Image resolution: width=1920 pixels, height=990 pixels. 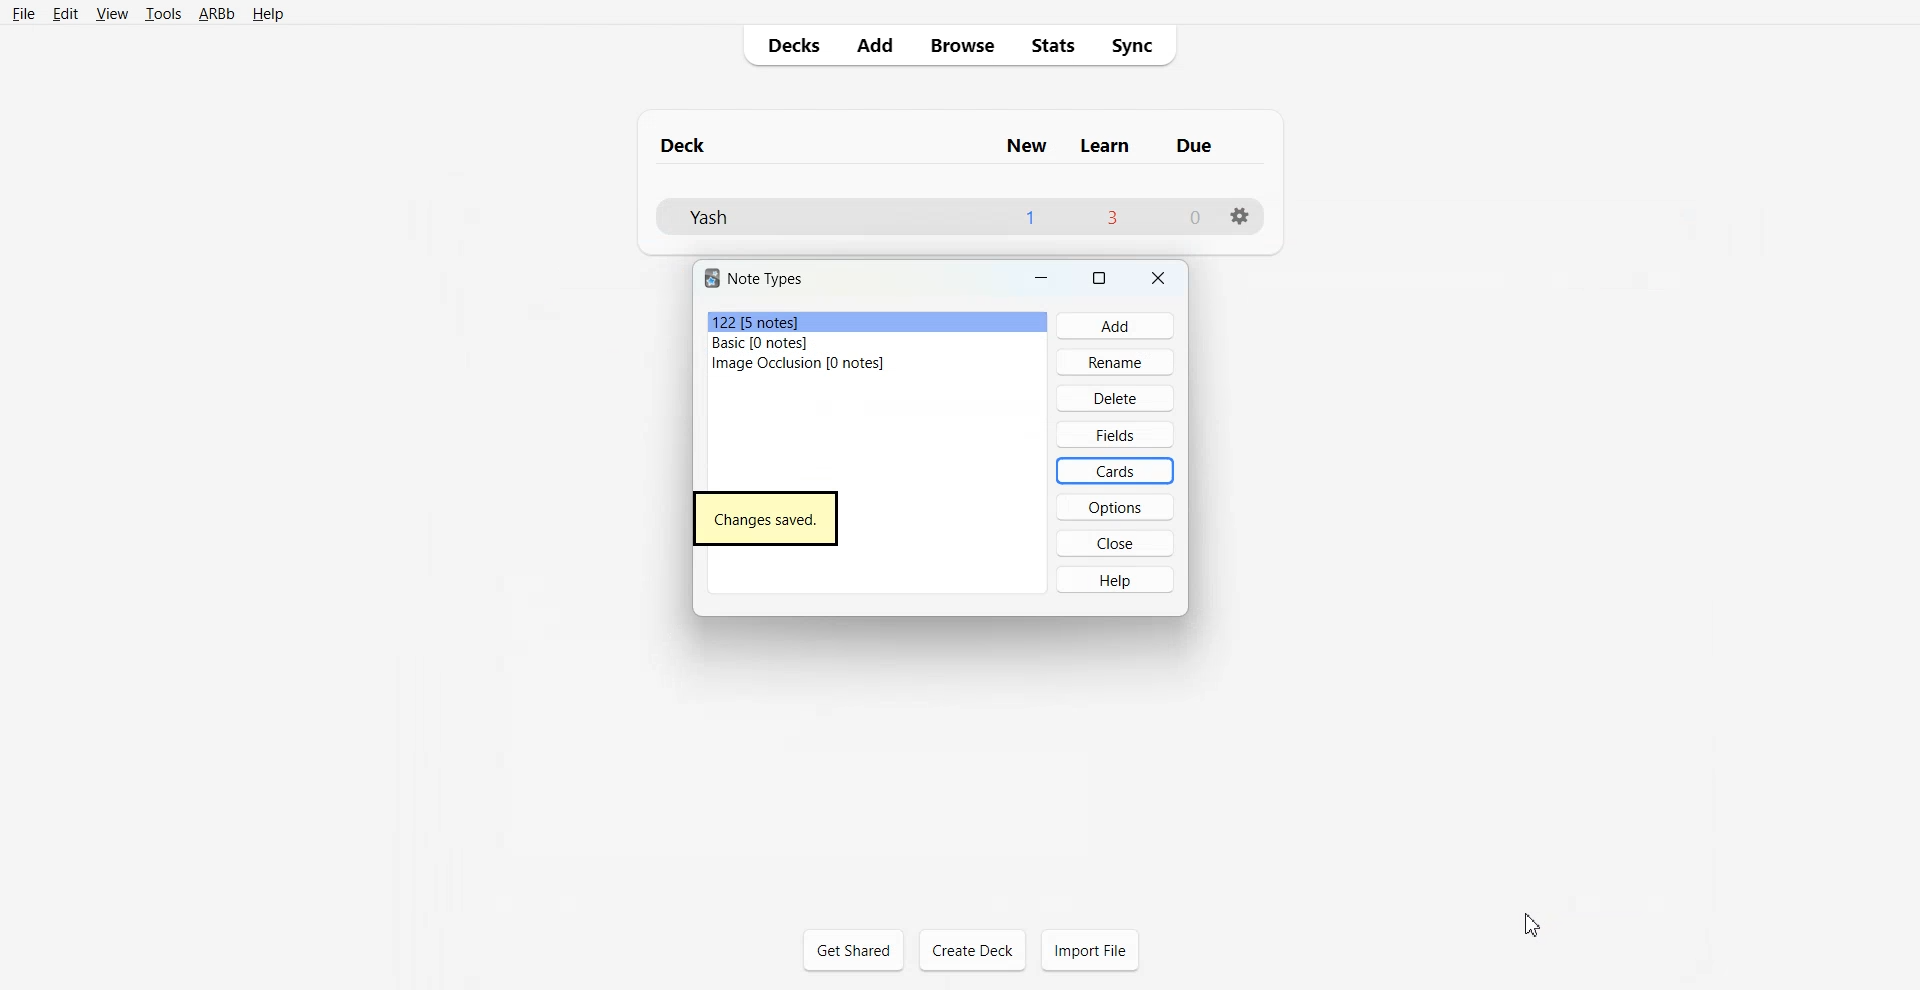 What do you see at coordinates (765, 277) in the screenshot?
I see `note types` at bounding box center [765, 277].